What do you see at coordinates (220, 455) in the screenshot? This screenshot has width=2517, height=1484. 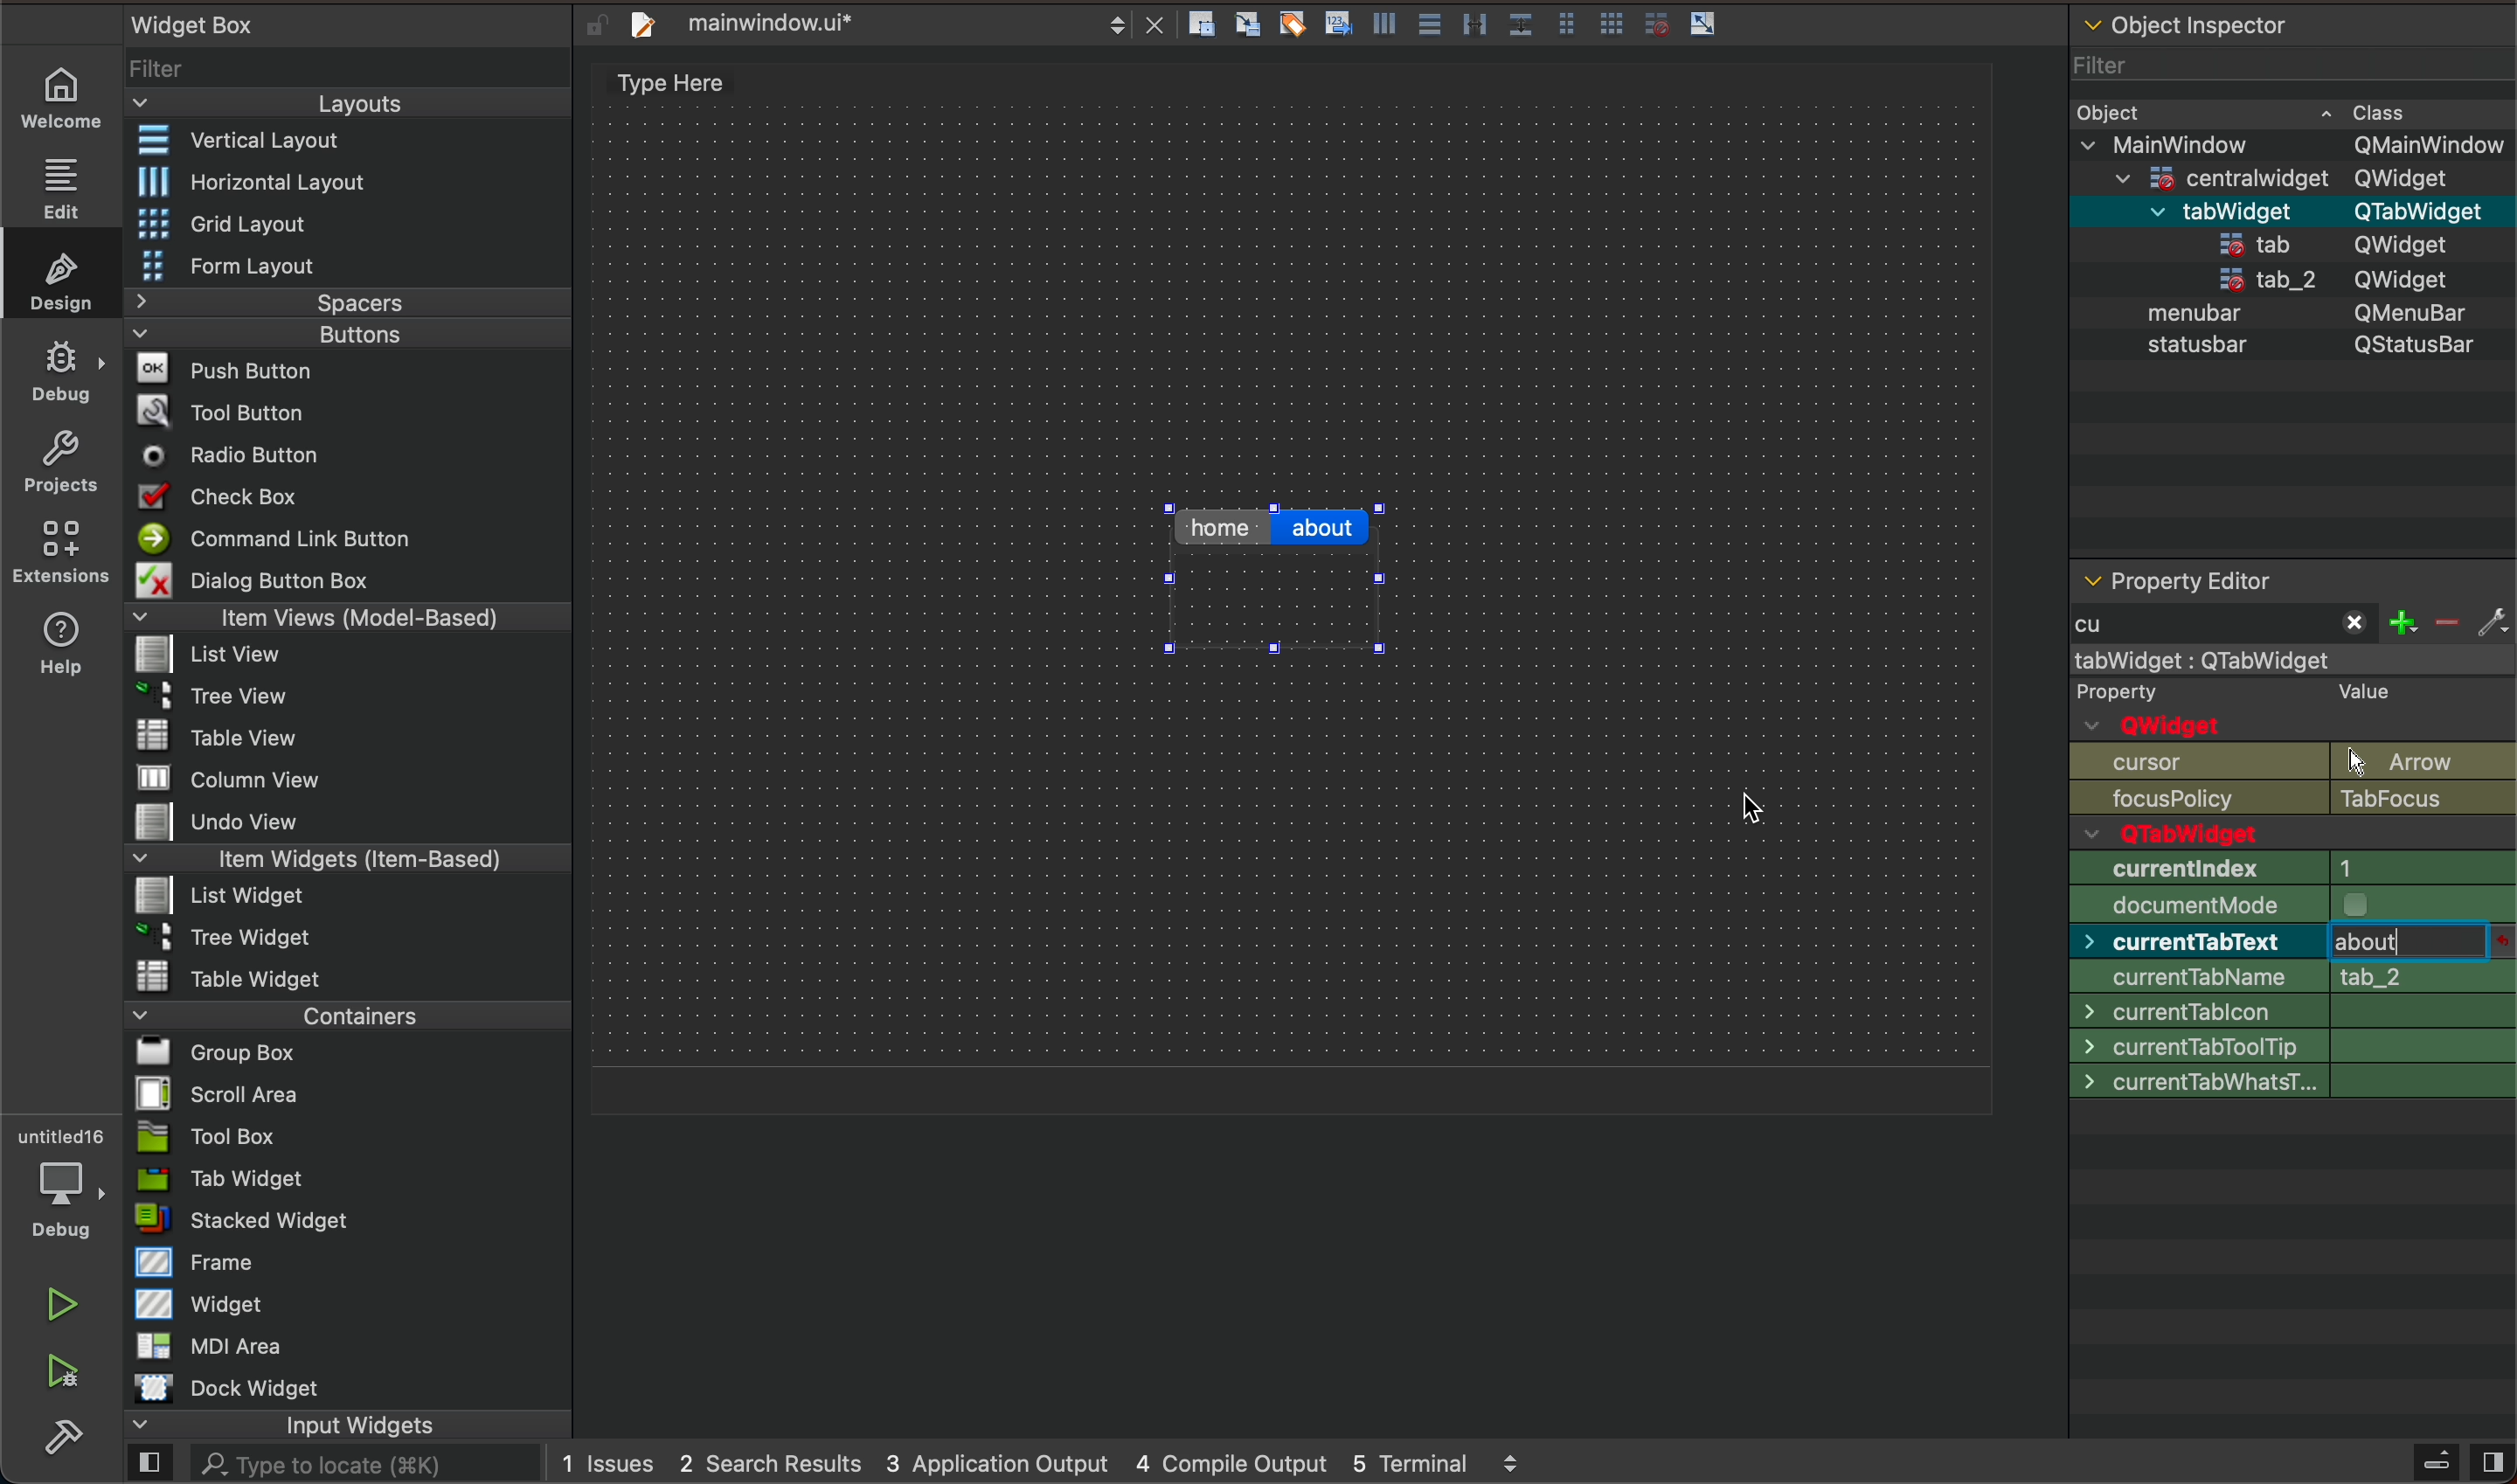 I see ` Radio Button` at bounding box center [220, 455].